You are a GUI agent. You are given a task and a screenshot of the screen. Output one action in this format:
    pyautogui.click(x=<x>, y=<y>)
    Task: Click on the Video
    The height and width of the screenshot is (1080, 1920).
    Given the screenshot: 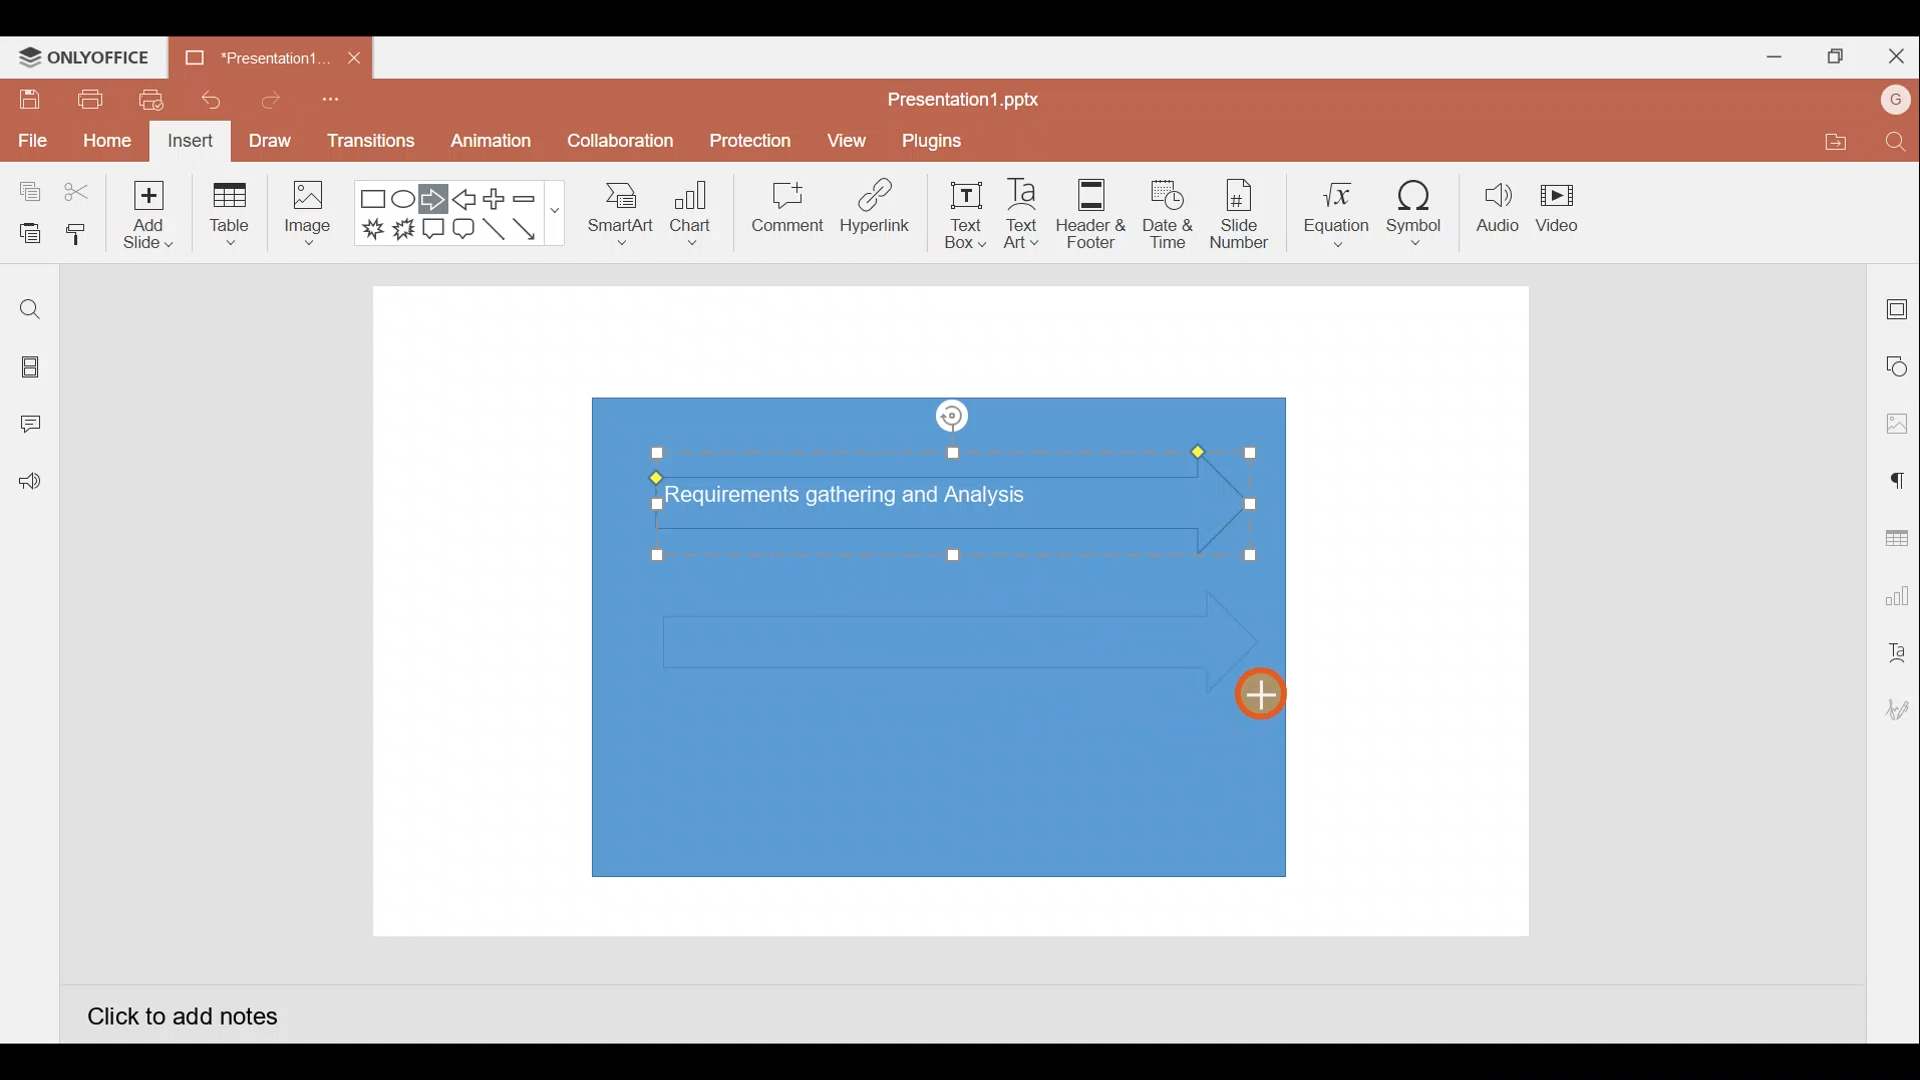 What is the action you would take?
    pyautogui.click(x=1560, y=204)
    